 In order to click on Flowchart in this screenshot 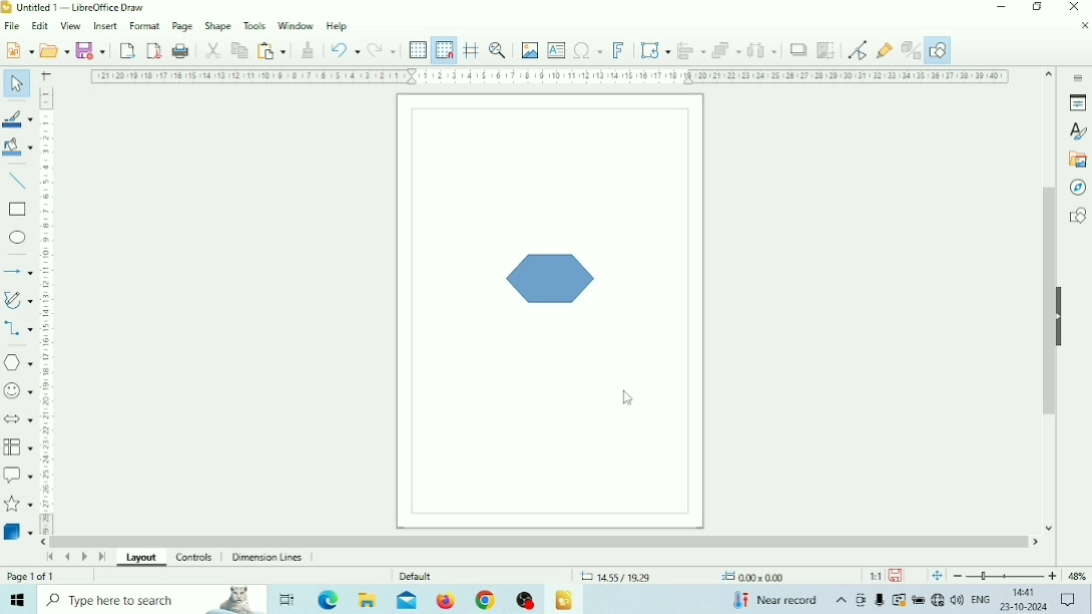, I will do `click(18, 447)`.